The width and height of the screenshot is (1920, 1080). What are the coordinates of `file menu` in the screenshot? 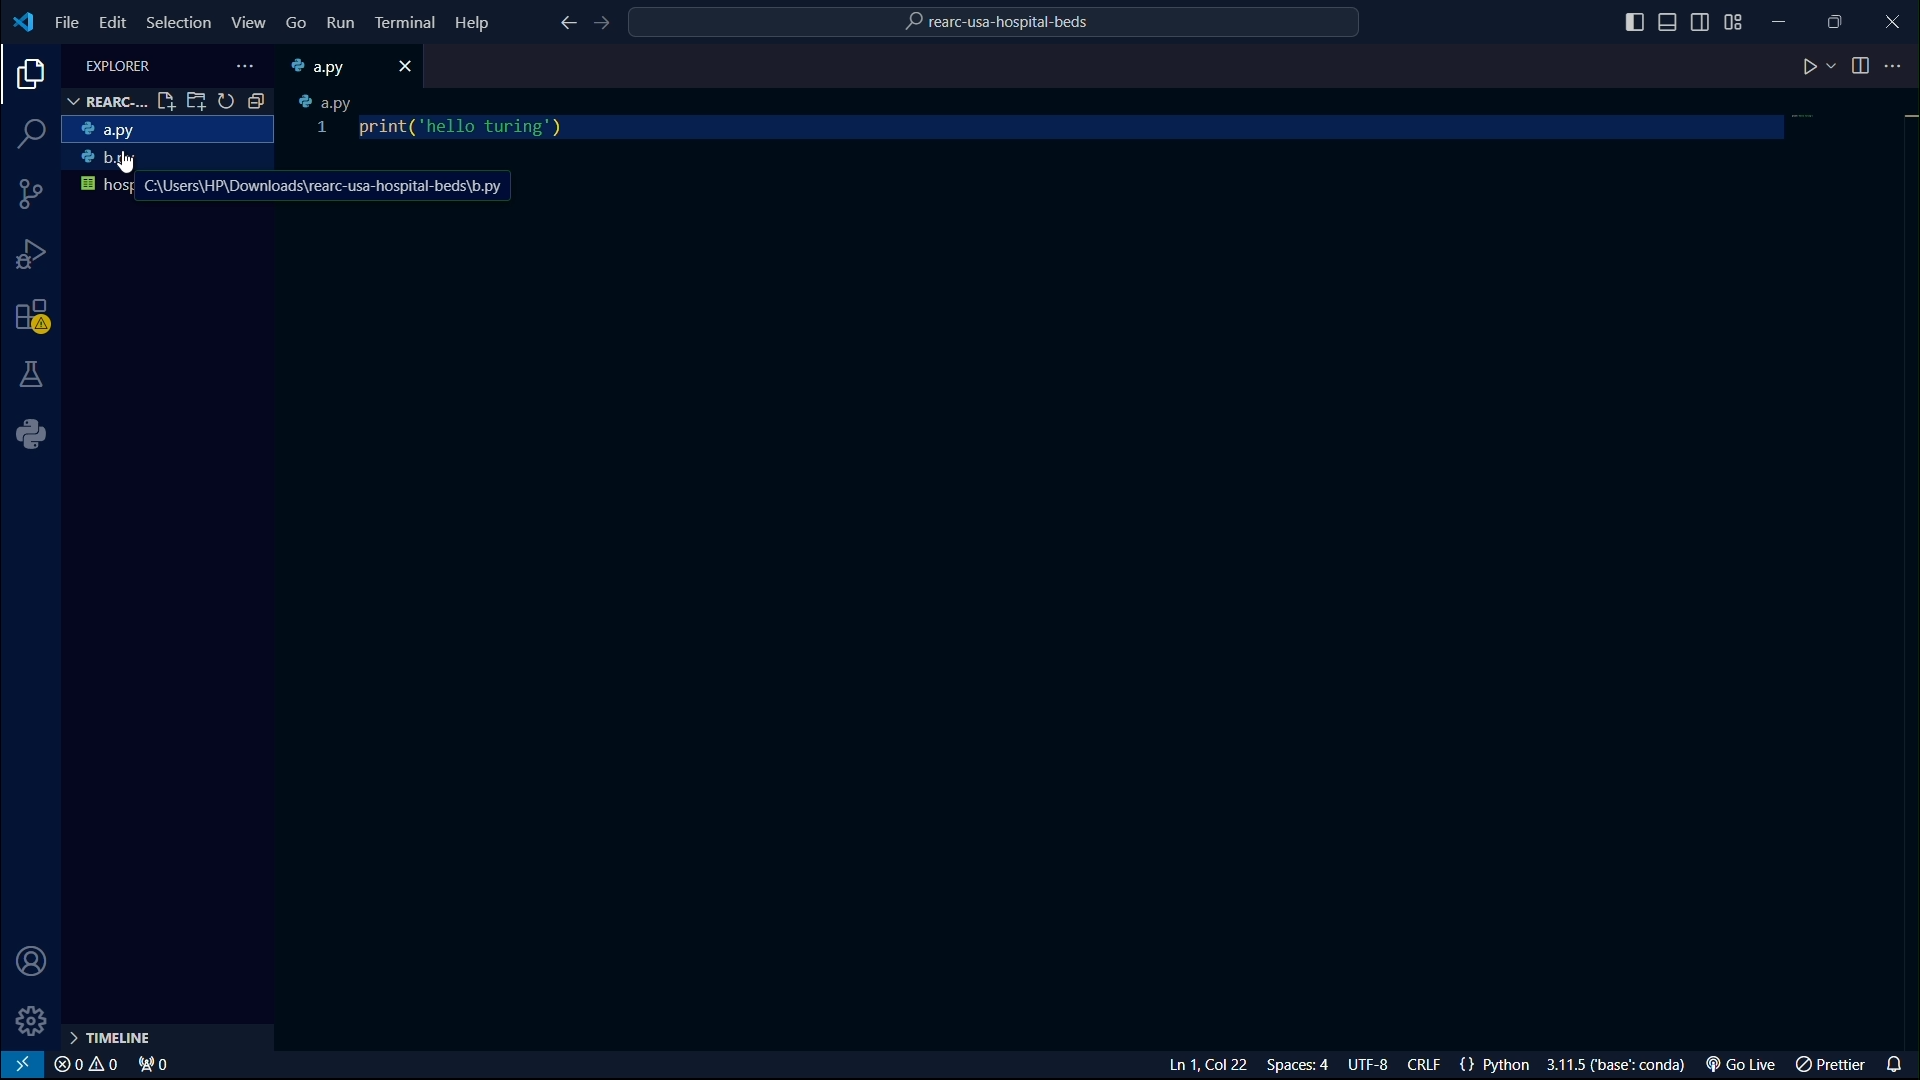 It's located at (65, 21).